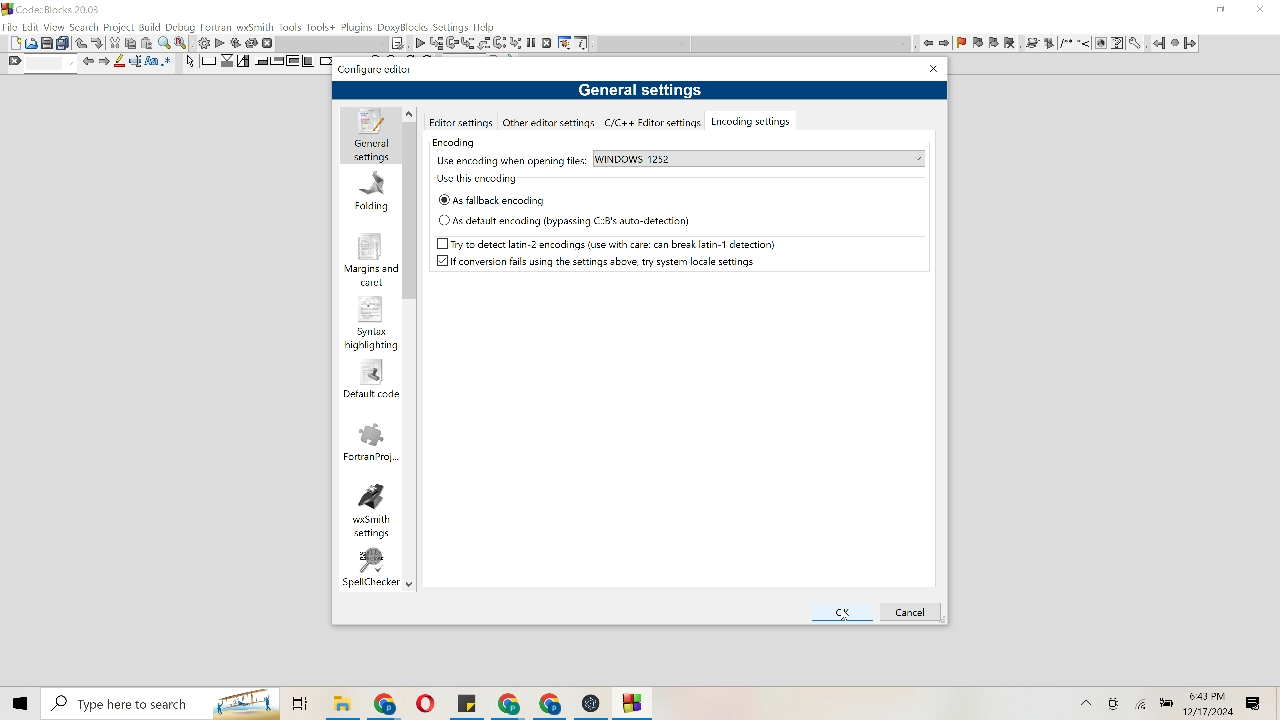  I want to click on Cancel, so click(268, 43).